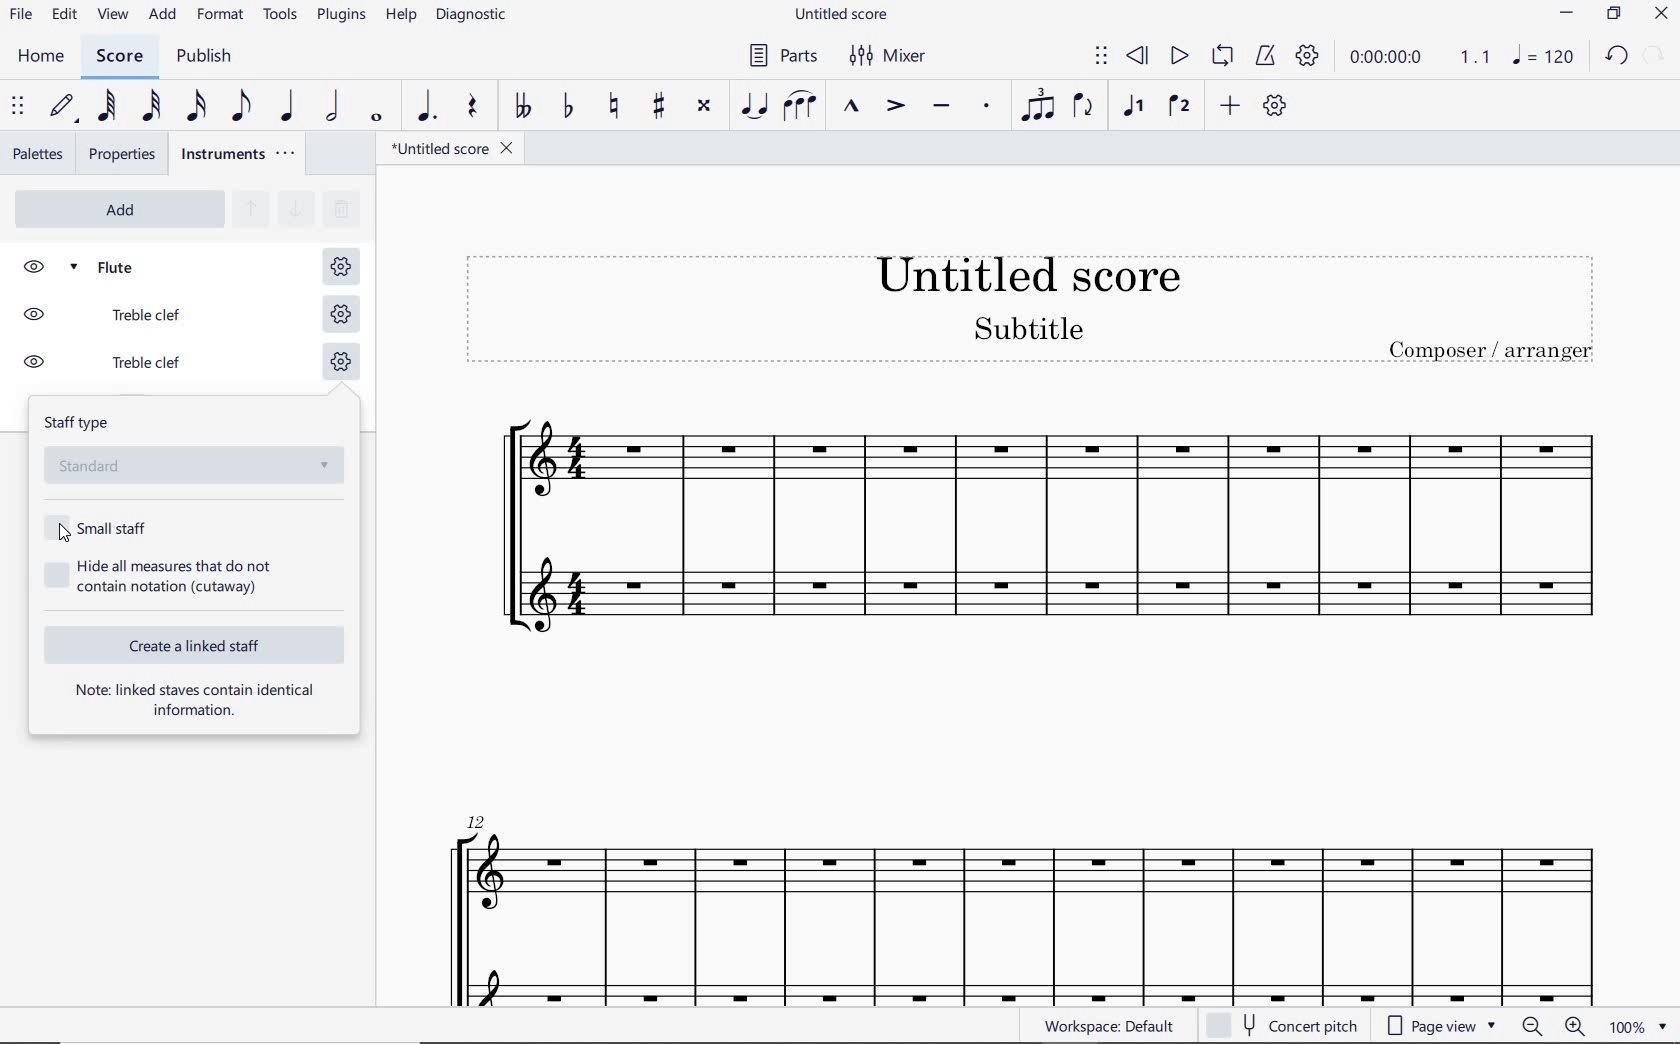 This screenshot has height=1044, width=1680. I want to click on HIDE ALL MEASURES THAT DO NOT CONTAIN NOTATION (CUTAWAY), so click(163, 576).